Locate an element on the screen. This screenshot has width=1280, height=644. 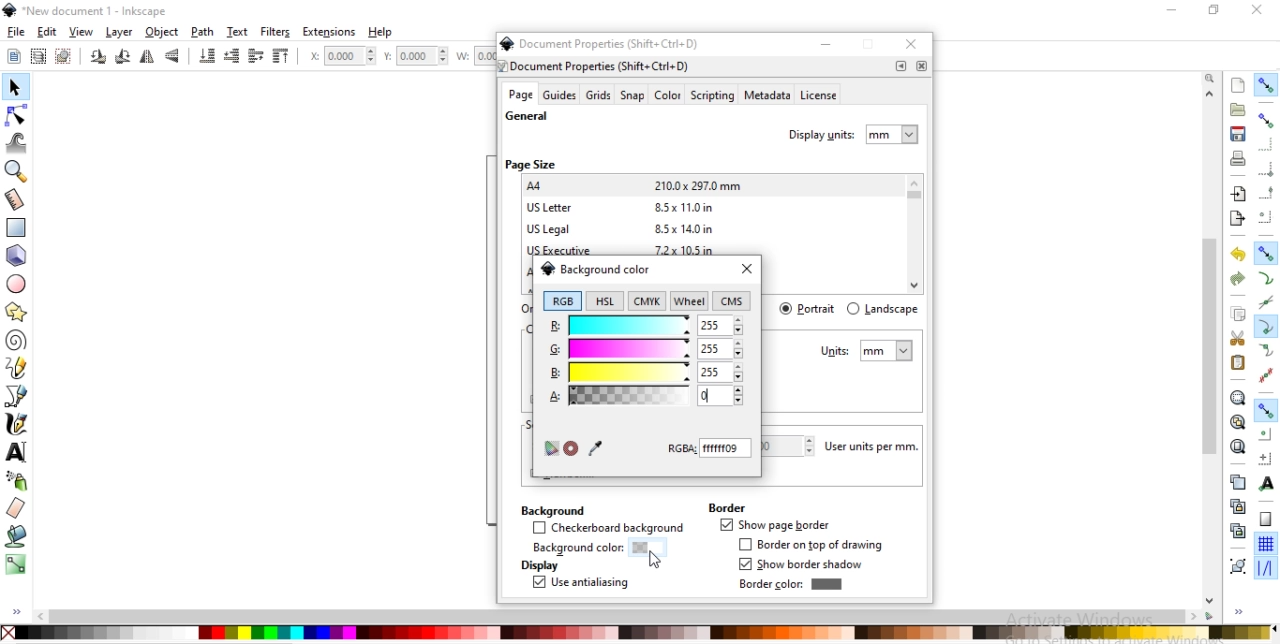
@ Document Properties (Shift+ Ctrl+D)7 Document Properties (Shift+ Ctrl+D) is located at coordinates (606, 54).